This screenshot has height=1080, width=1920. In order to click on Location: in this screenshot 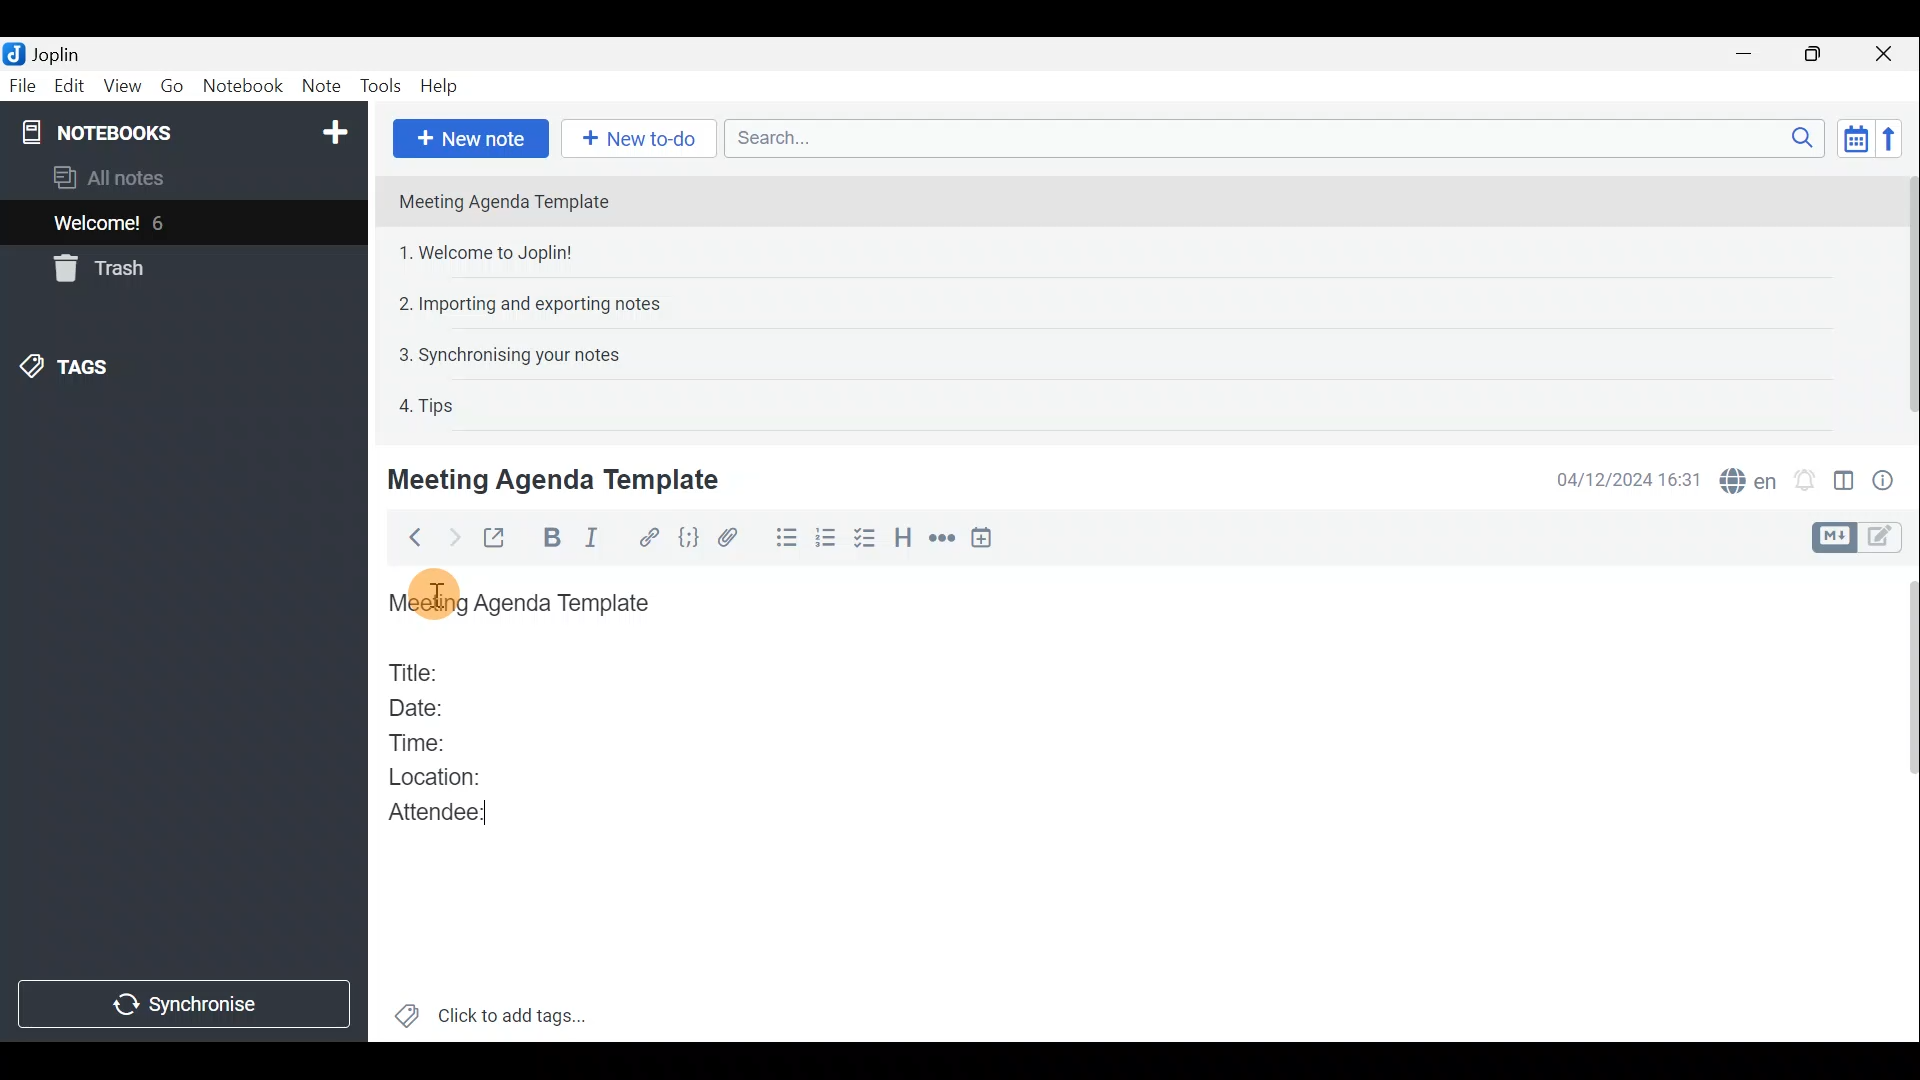, I will do `click(442, 778)`.